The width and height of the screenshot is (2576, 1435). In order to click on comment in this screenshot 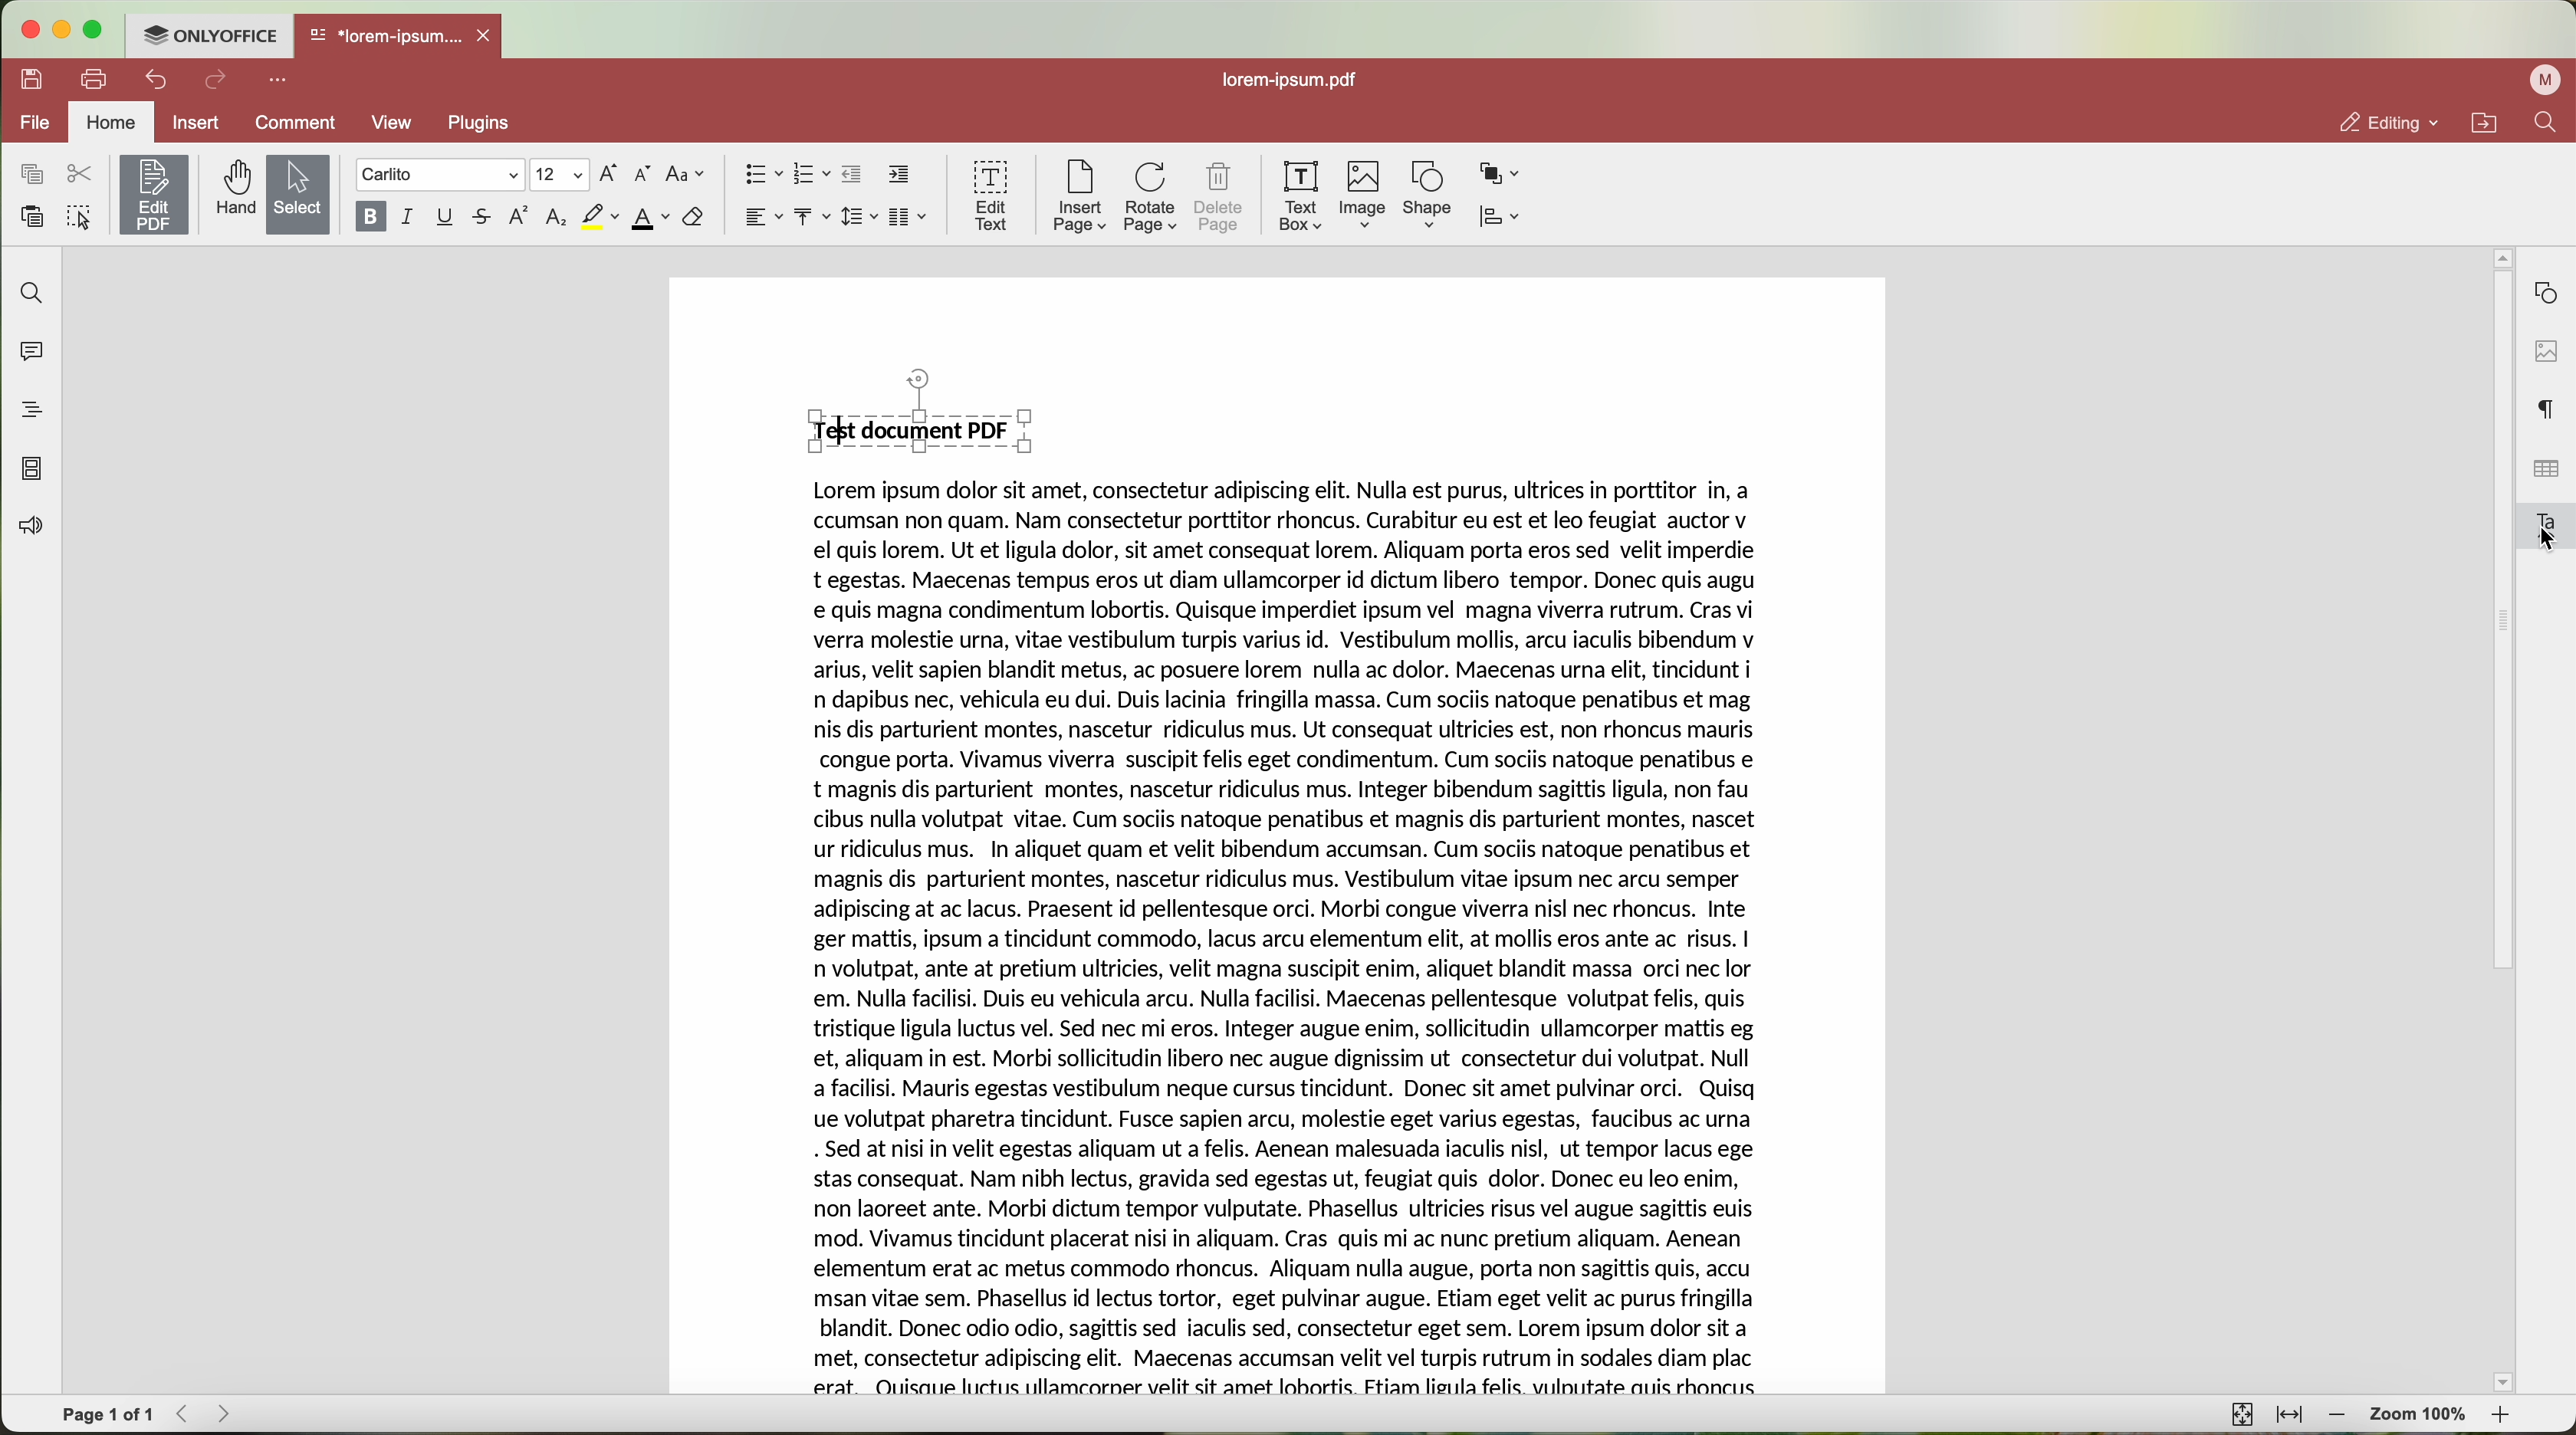, I will do `click(290, 124)`.